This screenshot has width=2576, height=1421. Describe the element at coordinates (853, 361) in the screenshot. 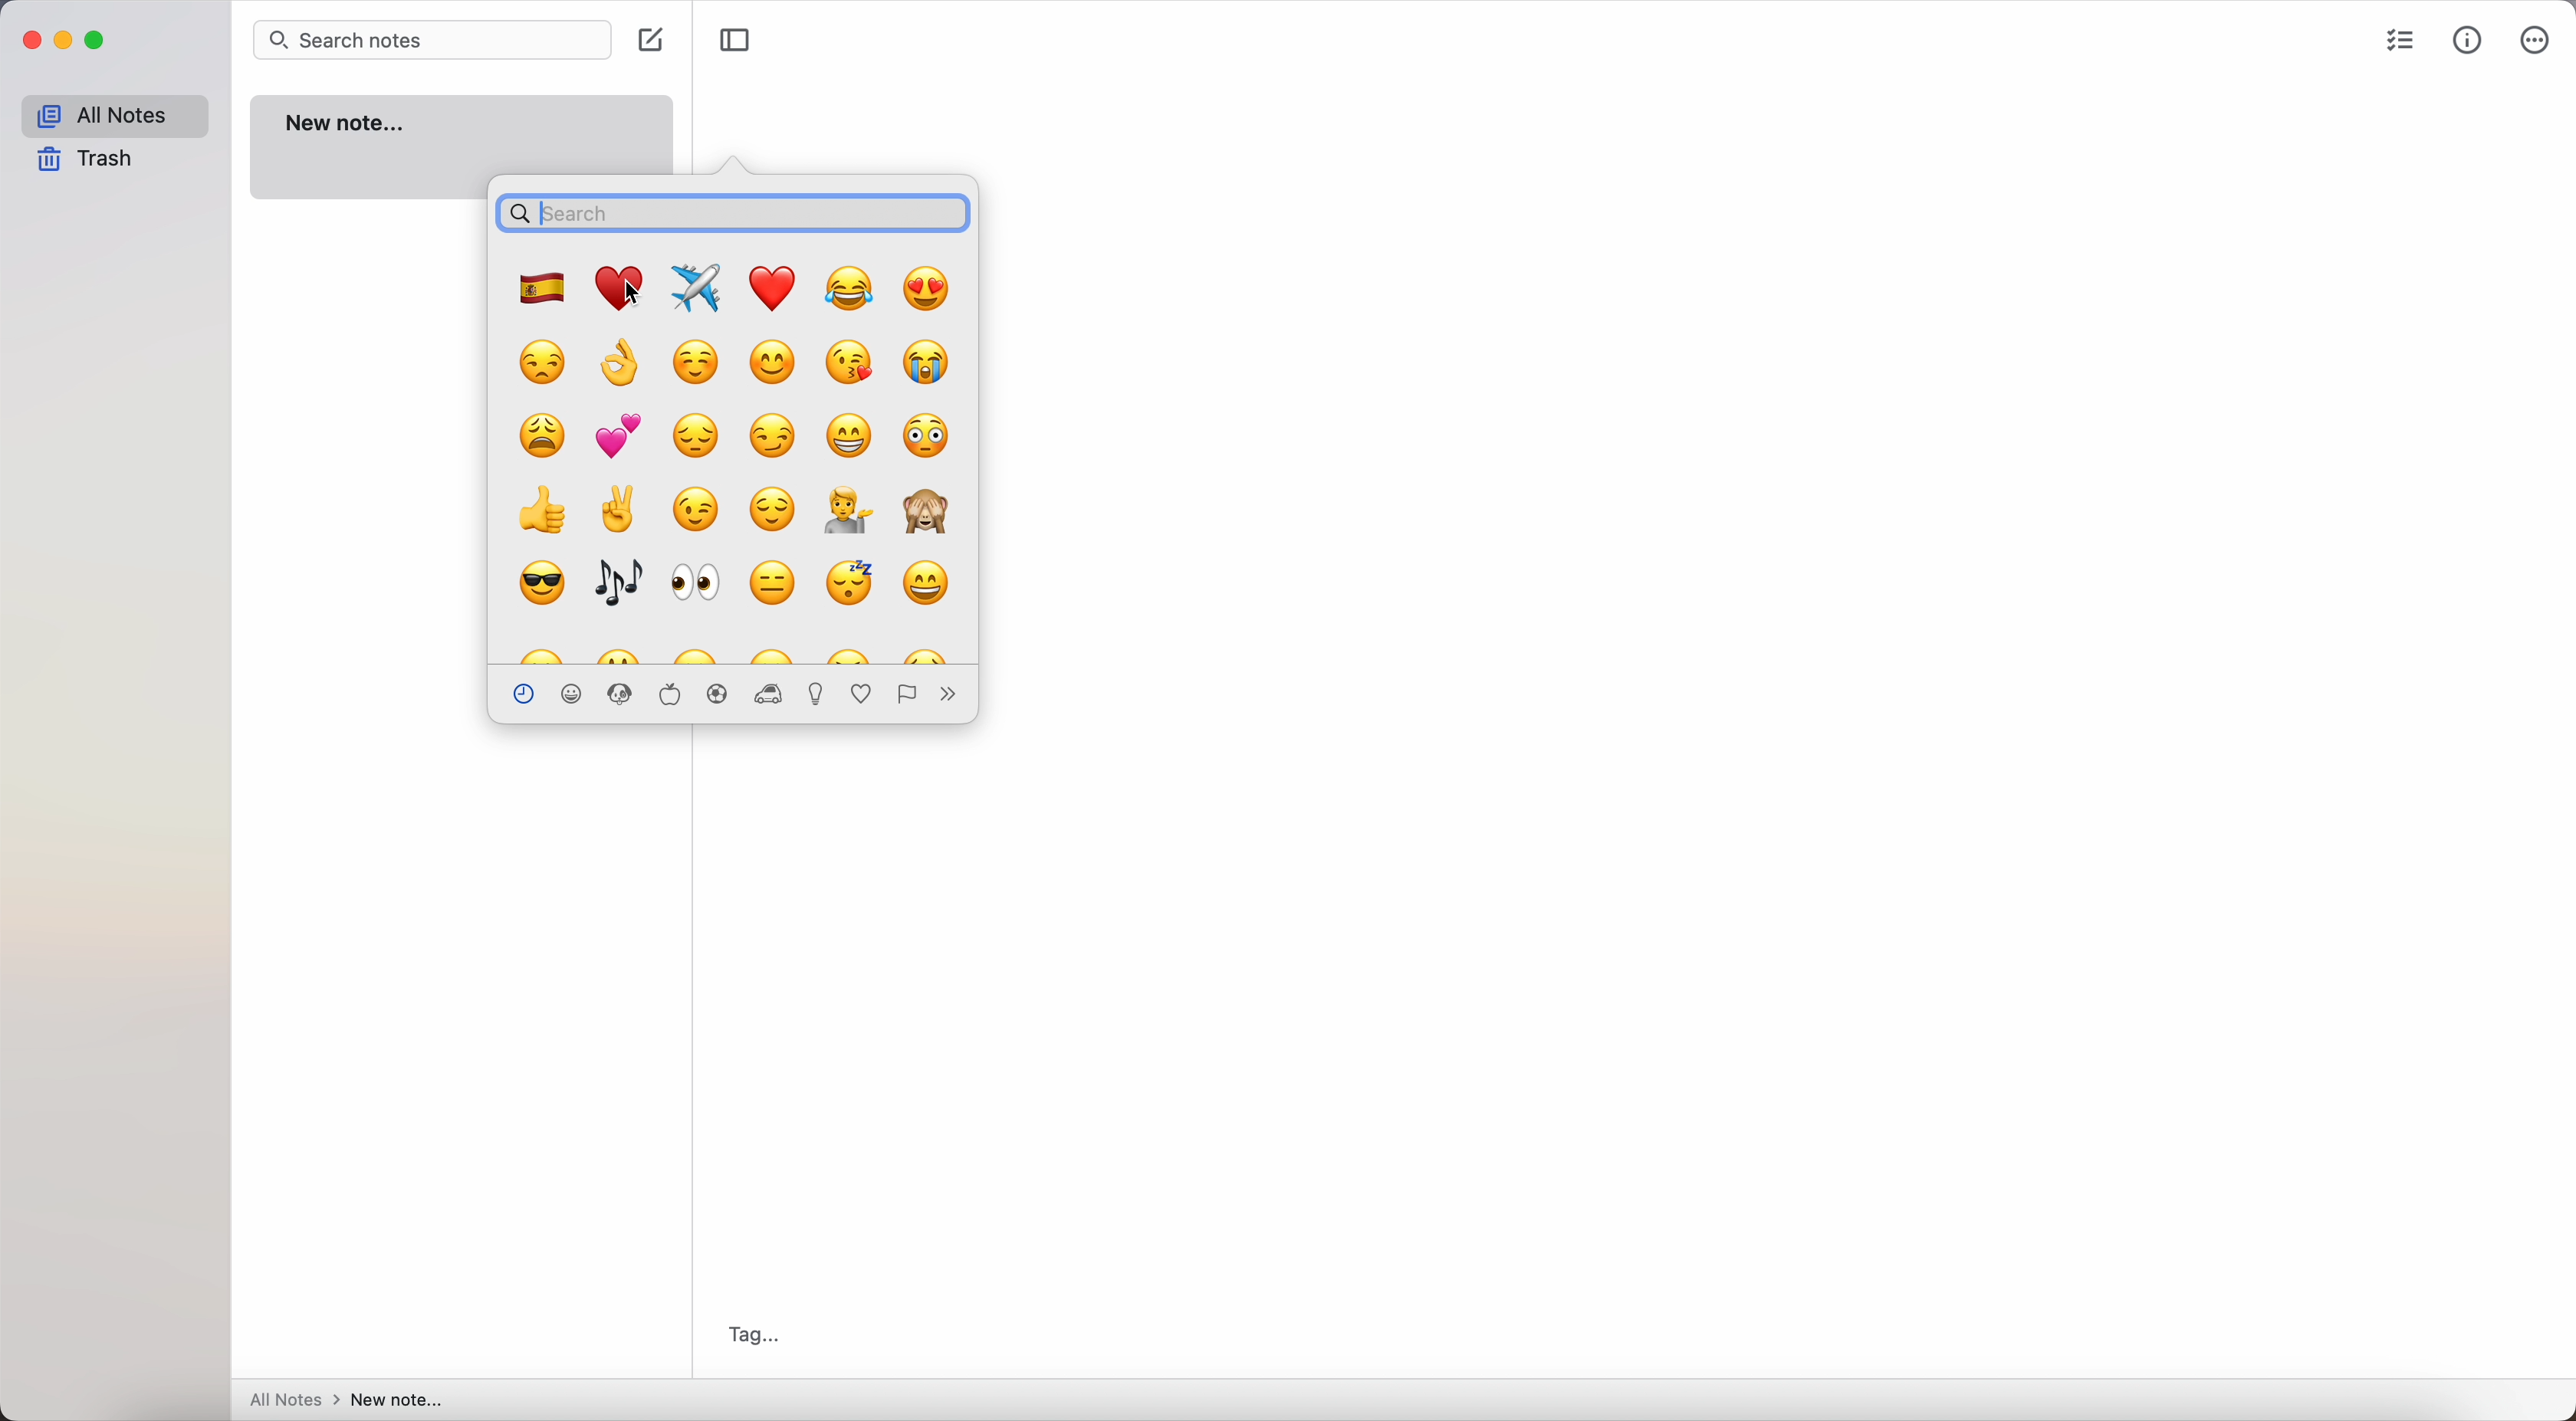

I see `emoji` at that location.